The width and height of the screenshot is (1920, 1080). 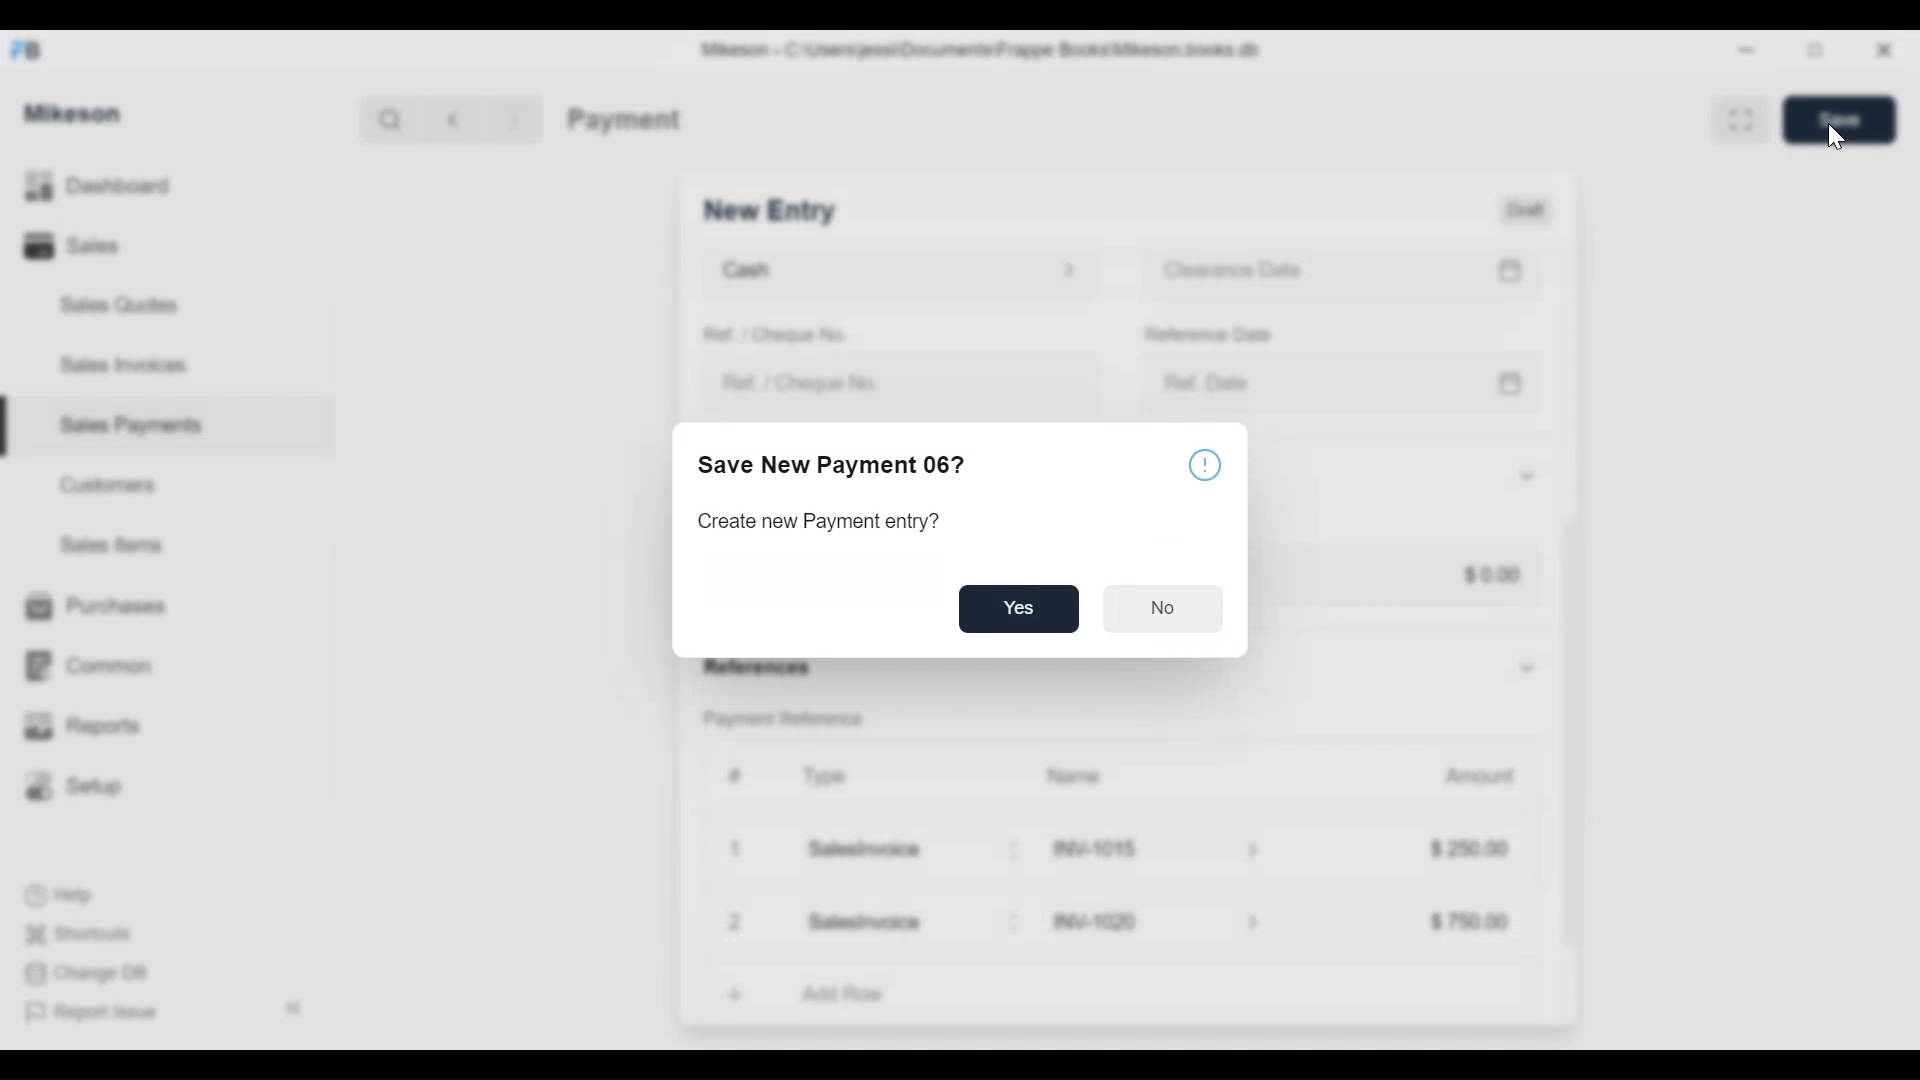 What do you see at coordinates (110, 305) in the screenshot?
I see `Sales Quotes` at bounding box center [110, 305].